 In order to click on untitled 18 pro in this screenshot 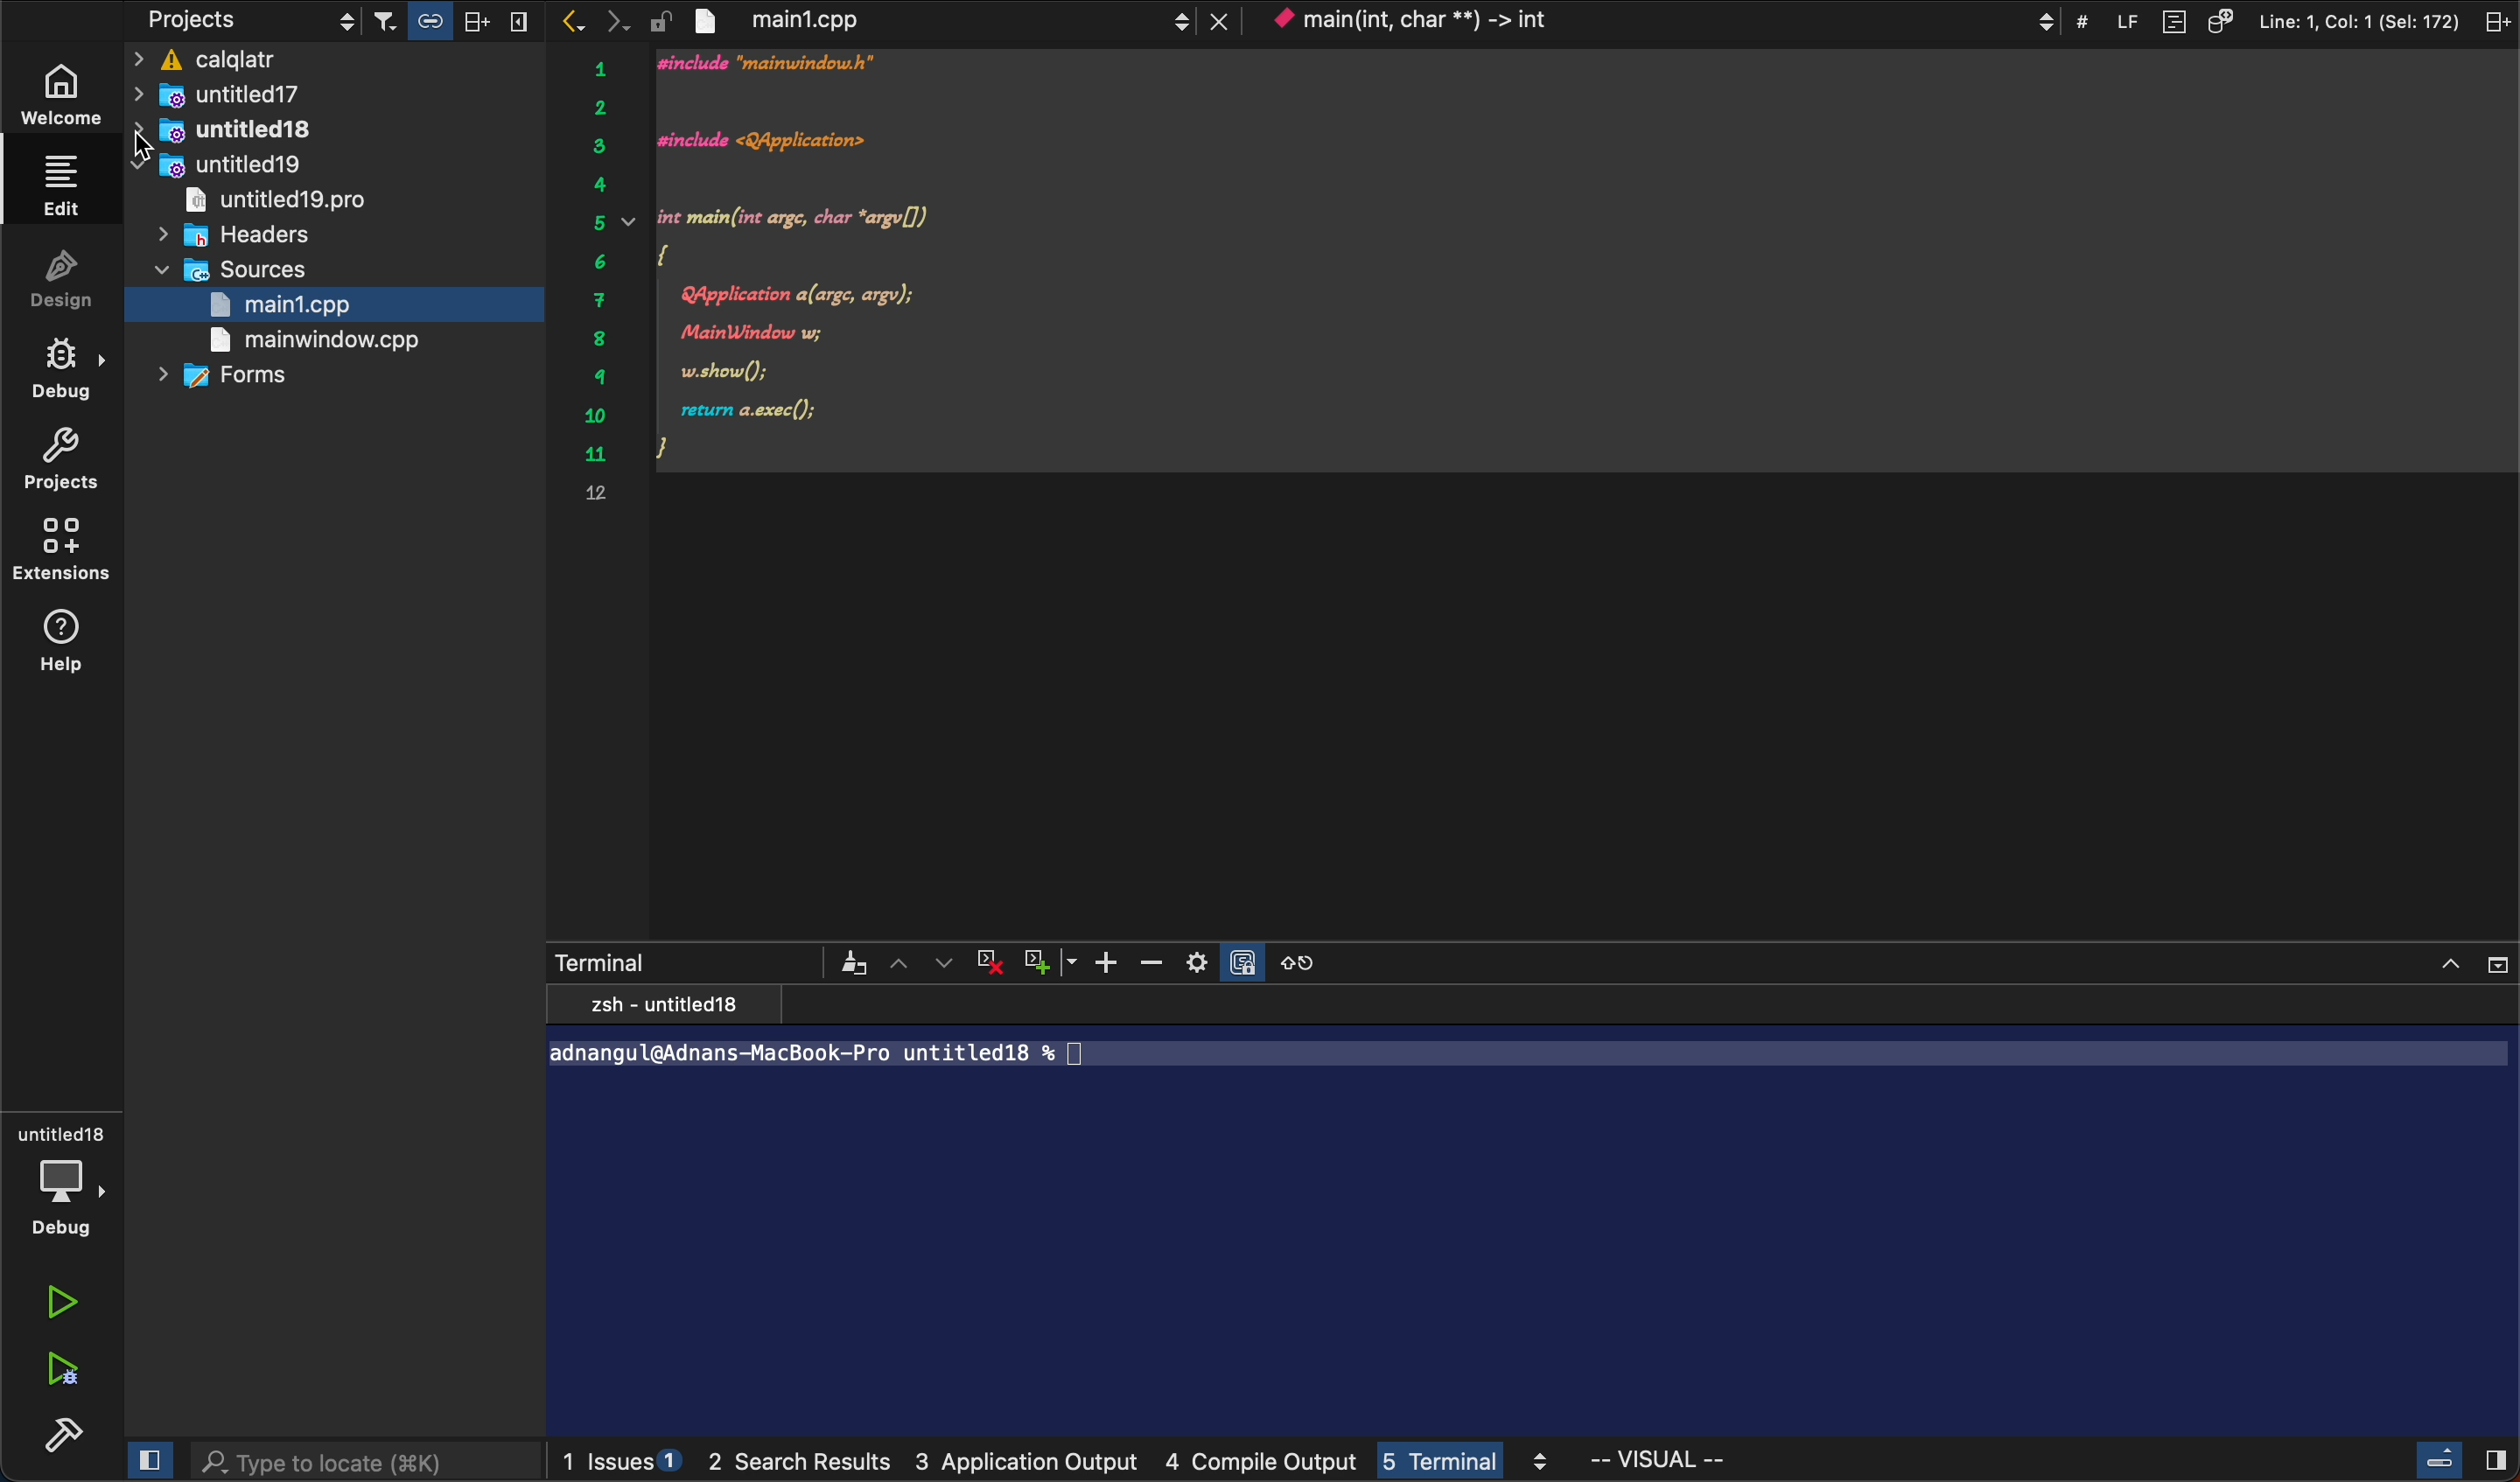, I will do `click(292, 166)`.